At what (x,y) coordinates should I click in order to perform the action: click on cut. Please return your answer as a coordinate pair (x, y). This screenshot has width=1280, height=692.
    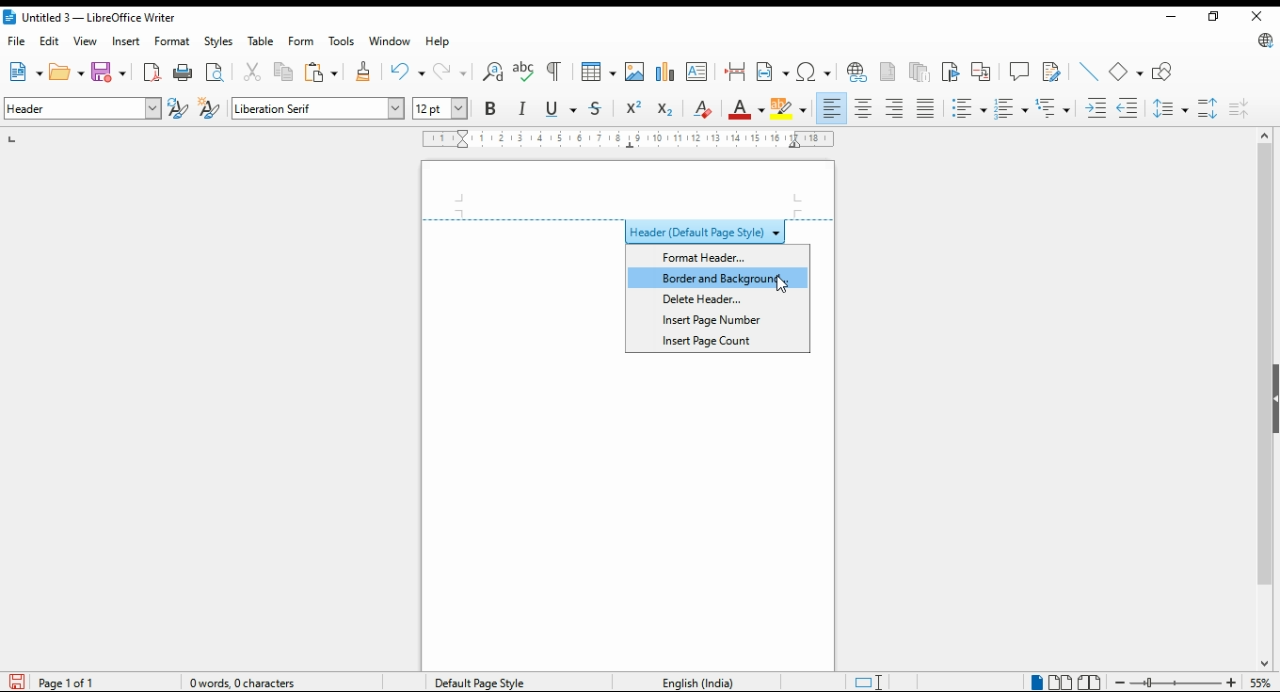
    Looking at the image, I should click on (254, 72).